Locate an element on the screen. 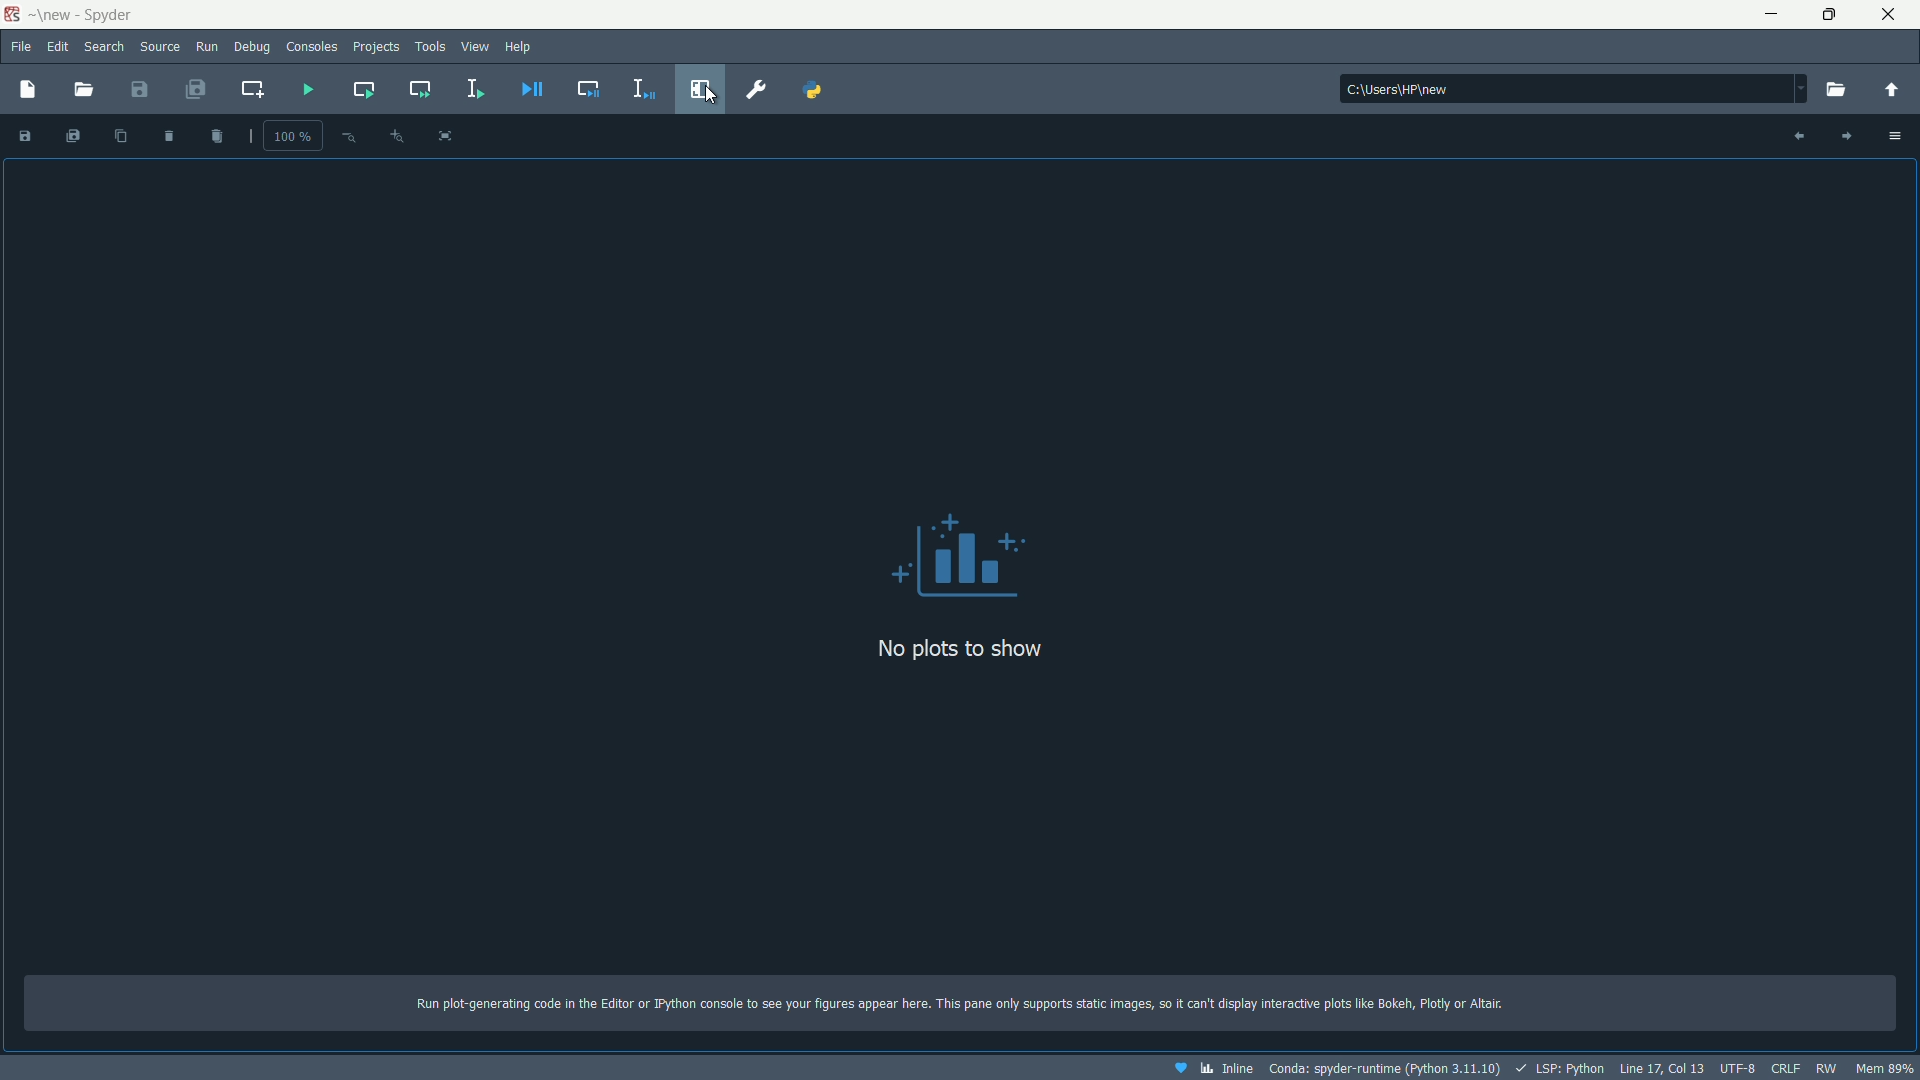 Image resolution: width=1920 pixels, height=1080 pixels. help is located at coordinates (520, 46).